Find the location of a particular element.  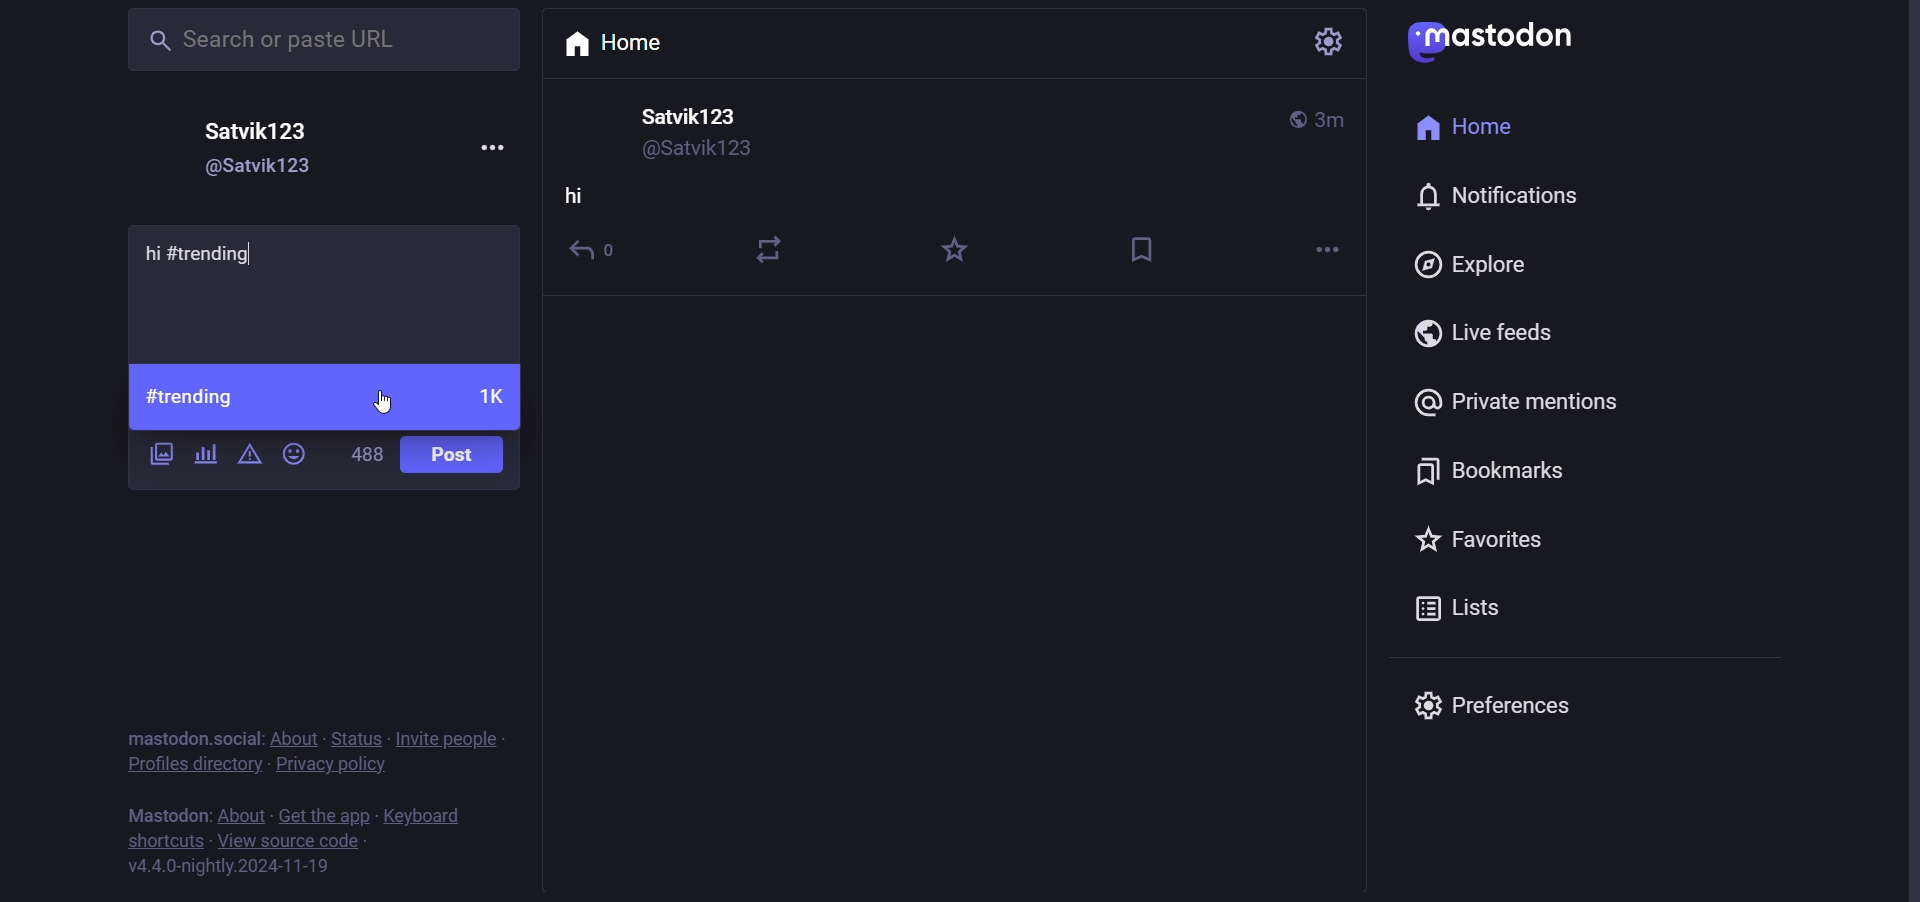

user id is located at coordinates (704, 151).